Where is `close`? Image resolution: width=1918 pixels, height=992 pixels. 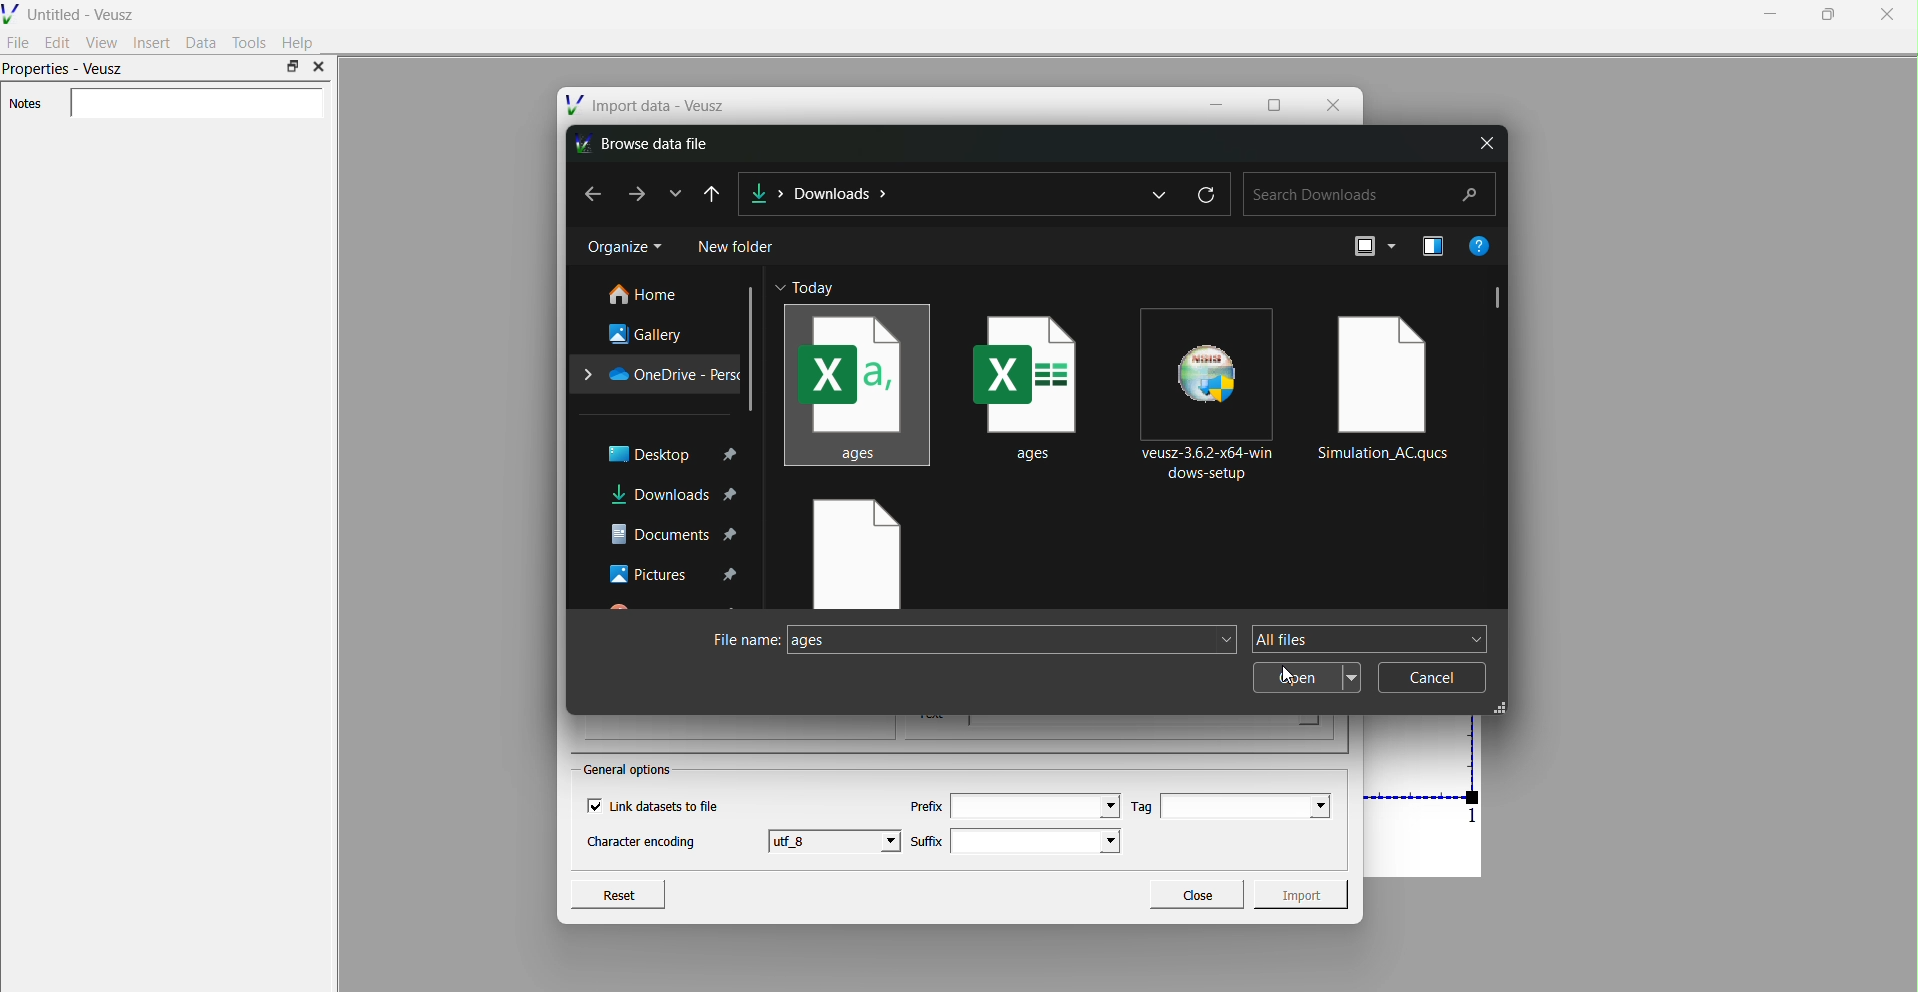 close is located at coordinates (1484, 144).